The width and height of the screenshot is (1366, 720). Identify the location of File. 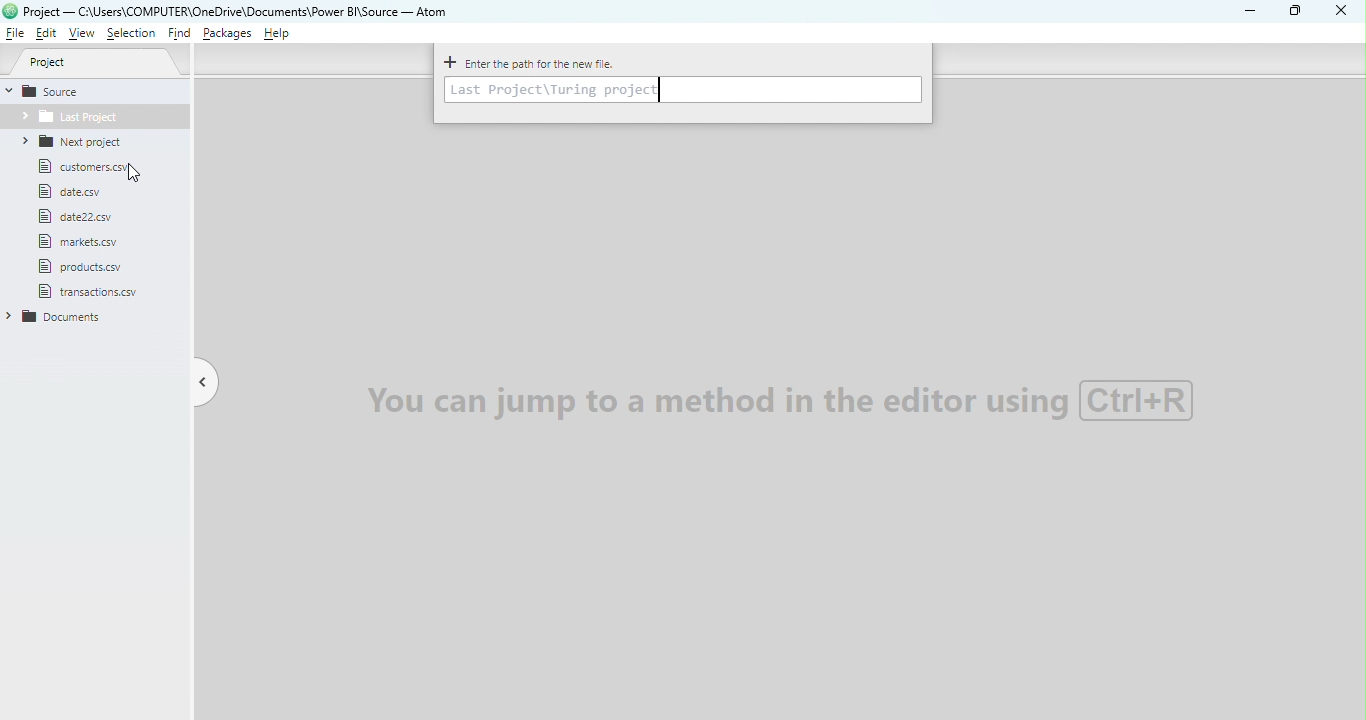
(17, 34).